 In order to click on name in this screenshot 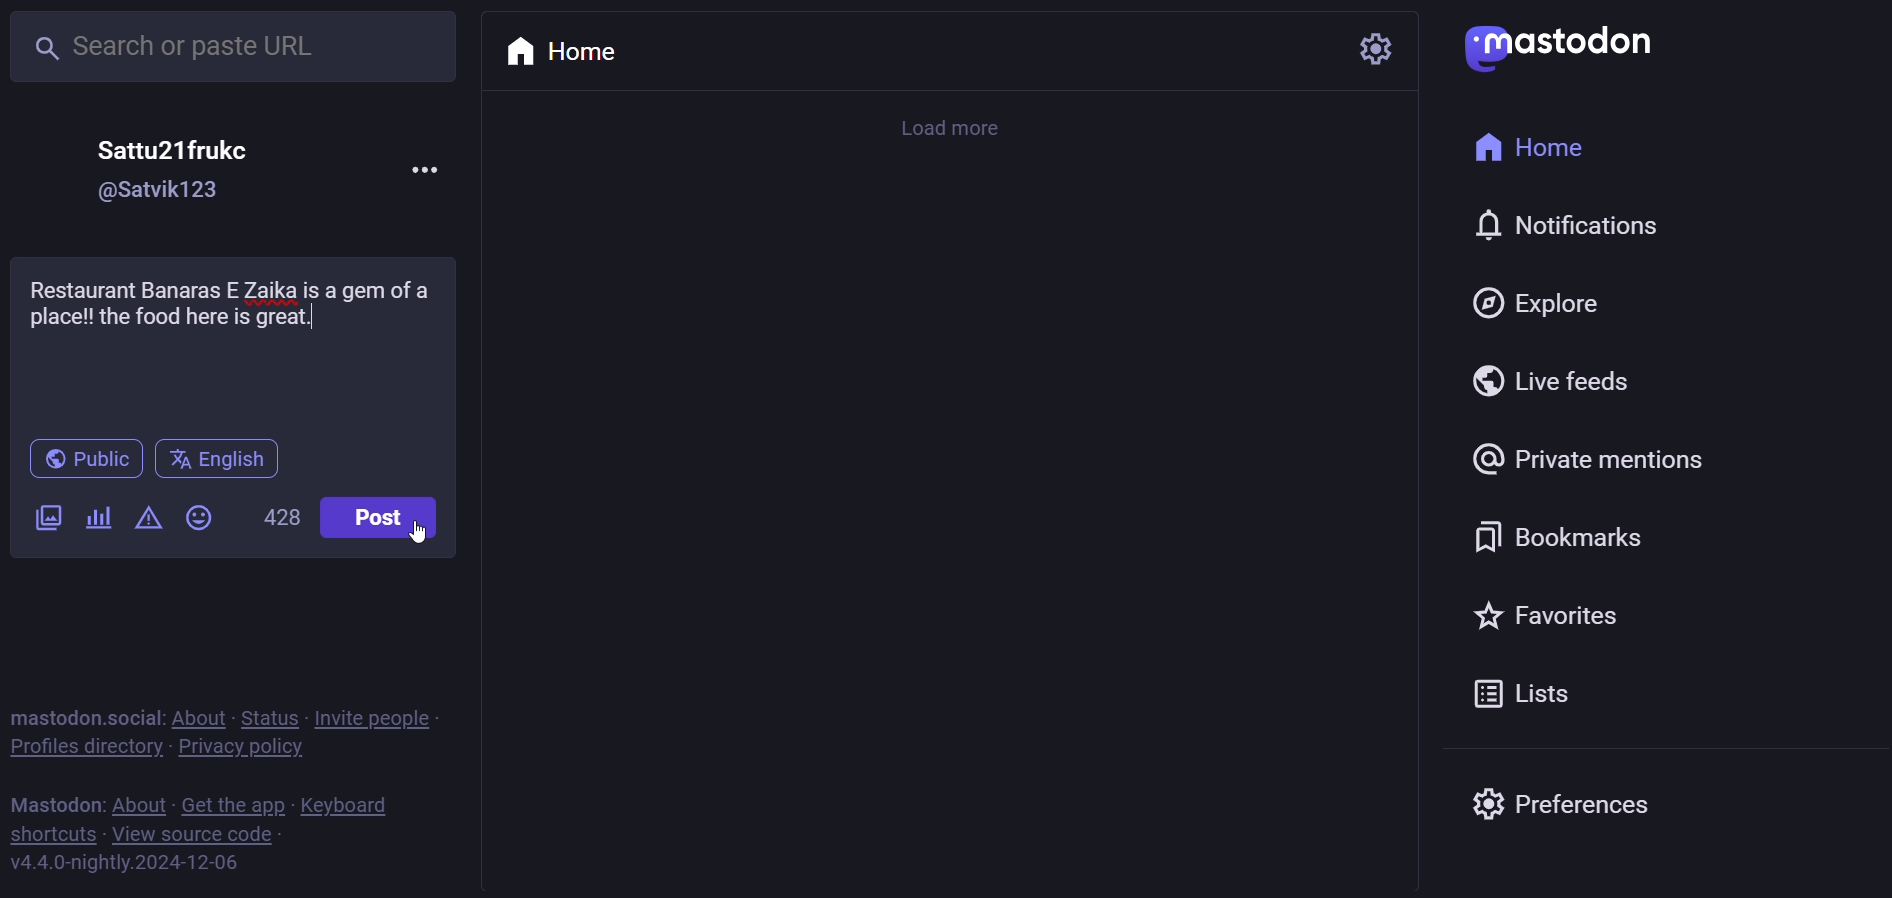, I will do `click(174, 149)`.